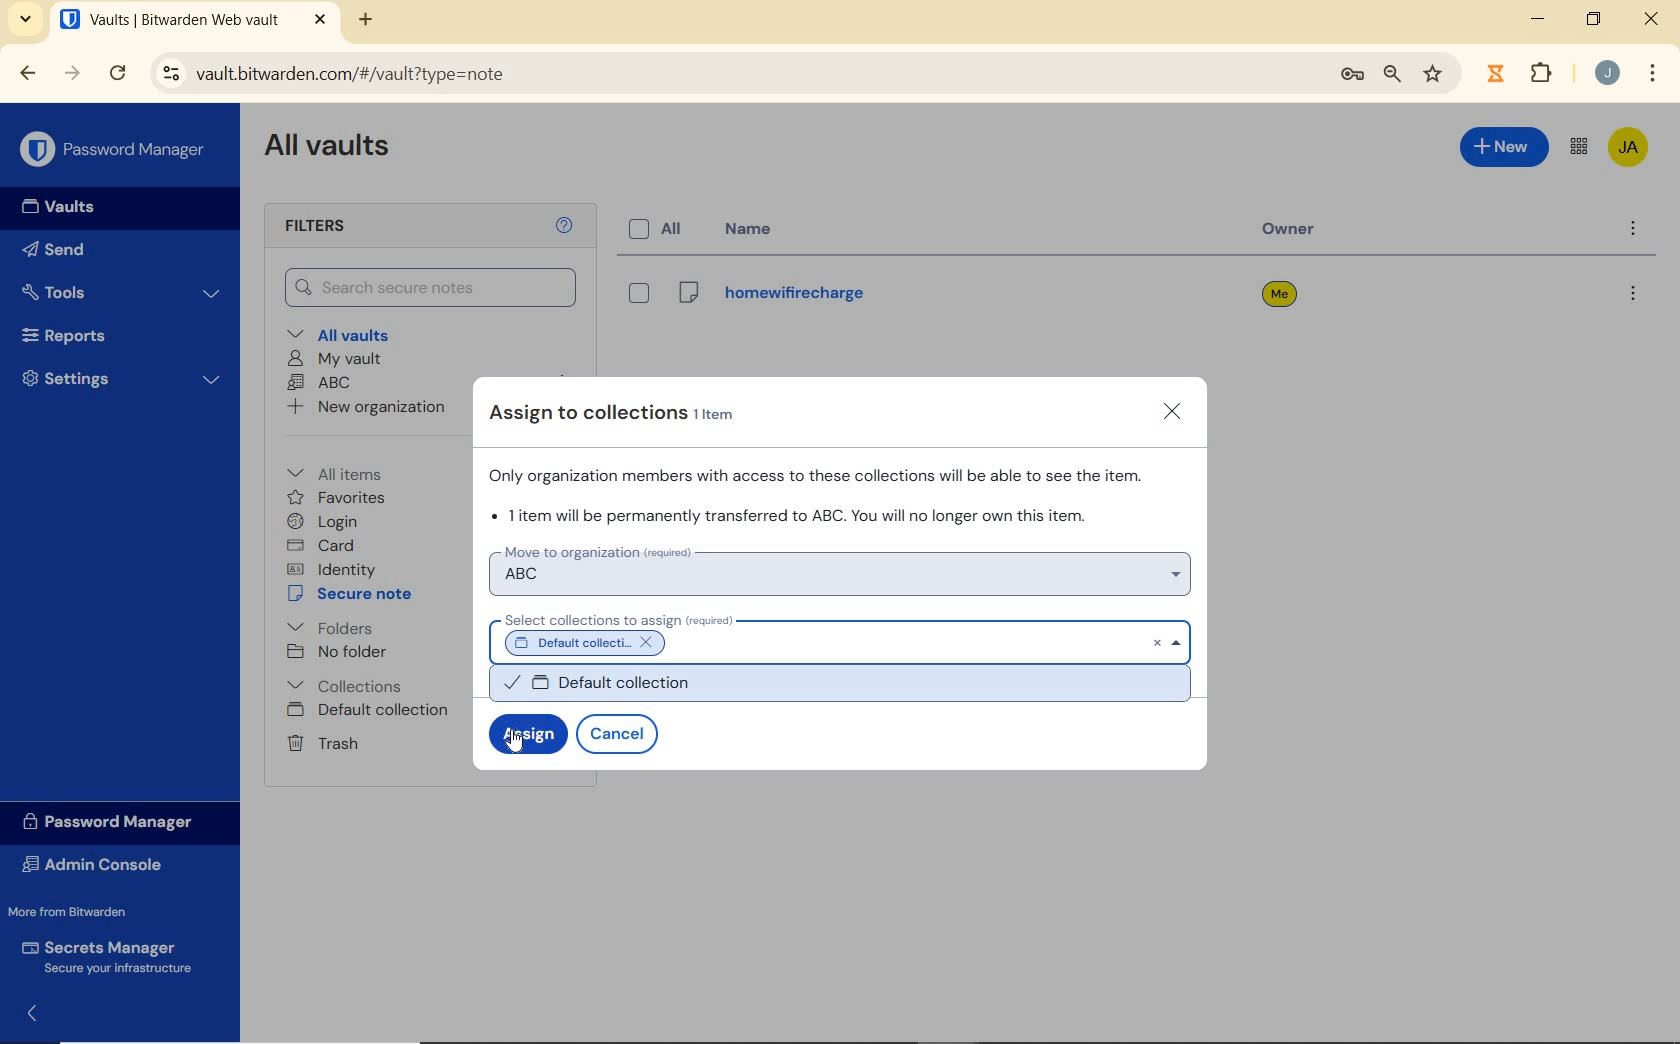  Describe the element at coordinates (326, 521) in the screenshot. I see `login` at that location.